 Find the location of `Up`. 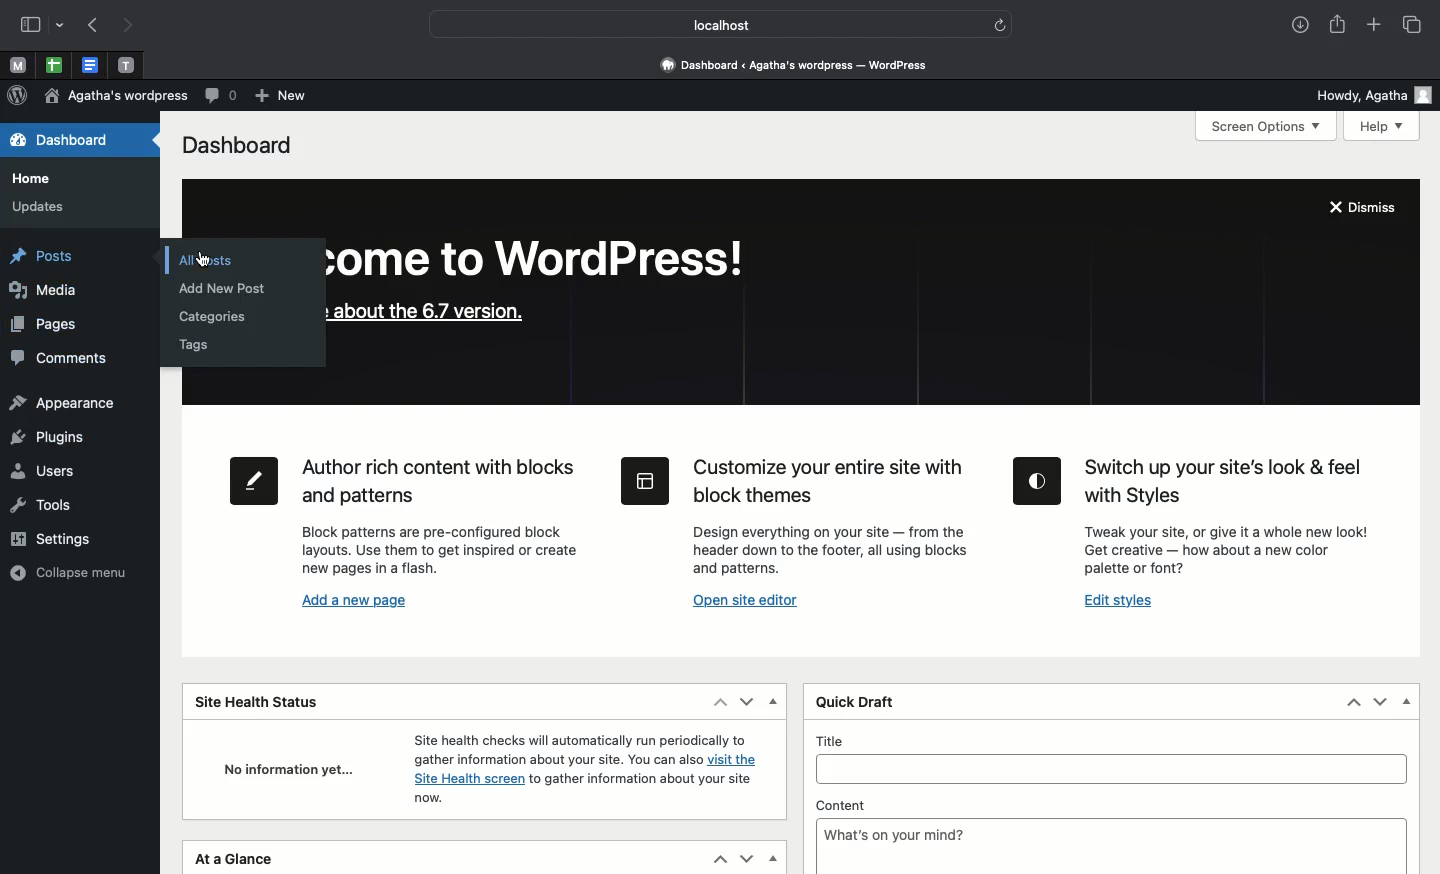

Up is located at coordinates (1355, 702).